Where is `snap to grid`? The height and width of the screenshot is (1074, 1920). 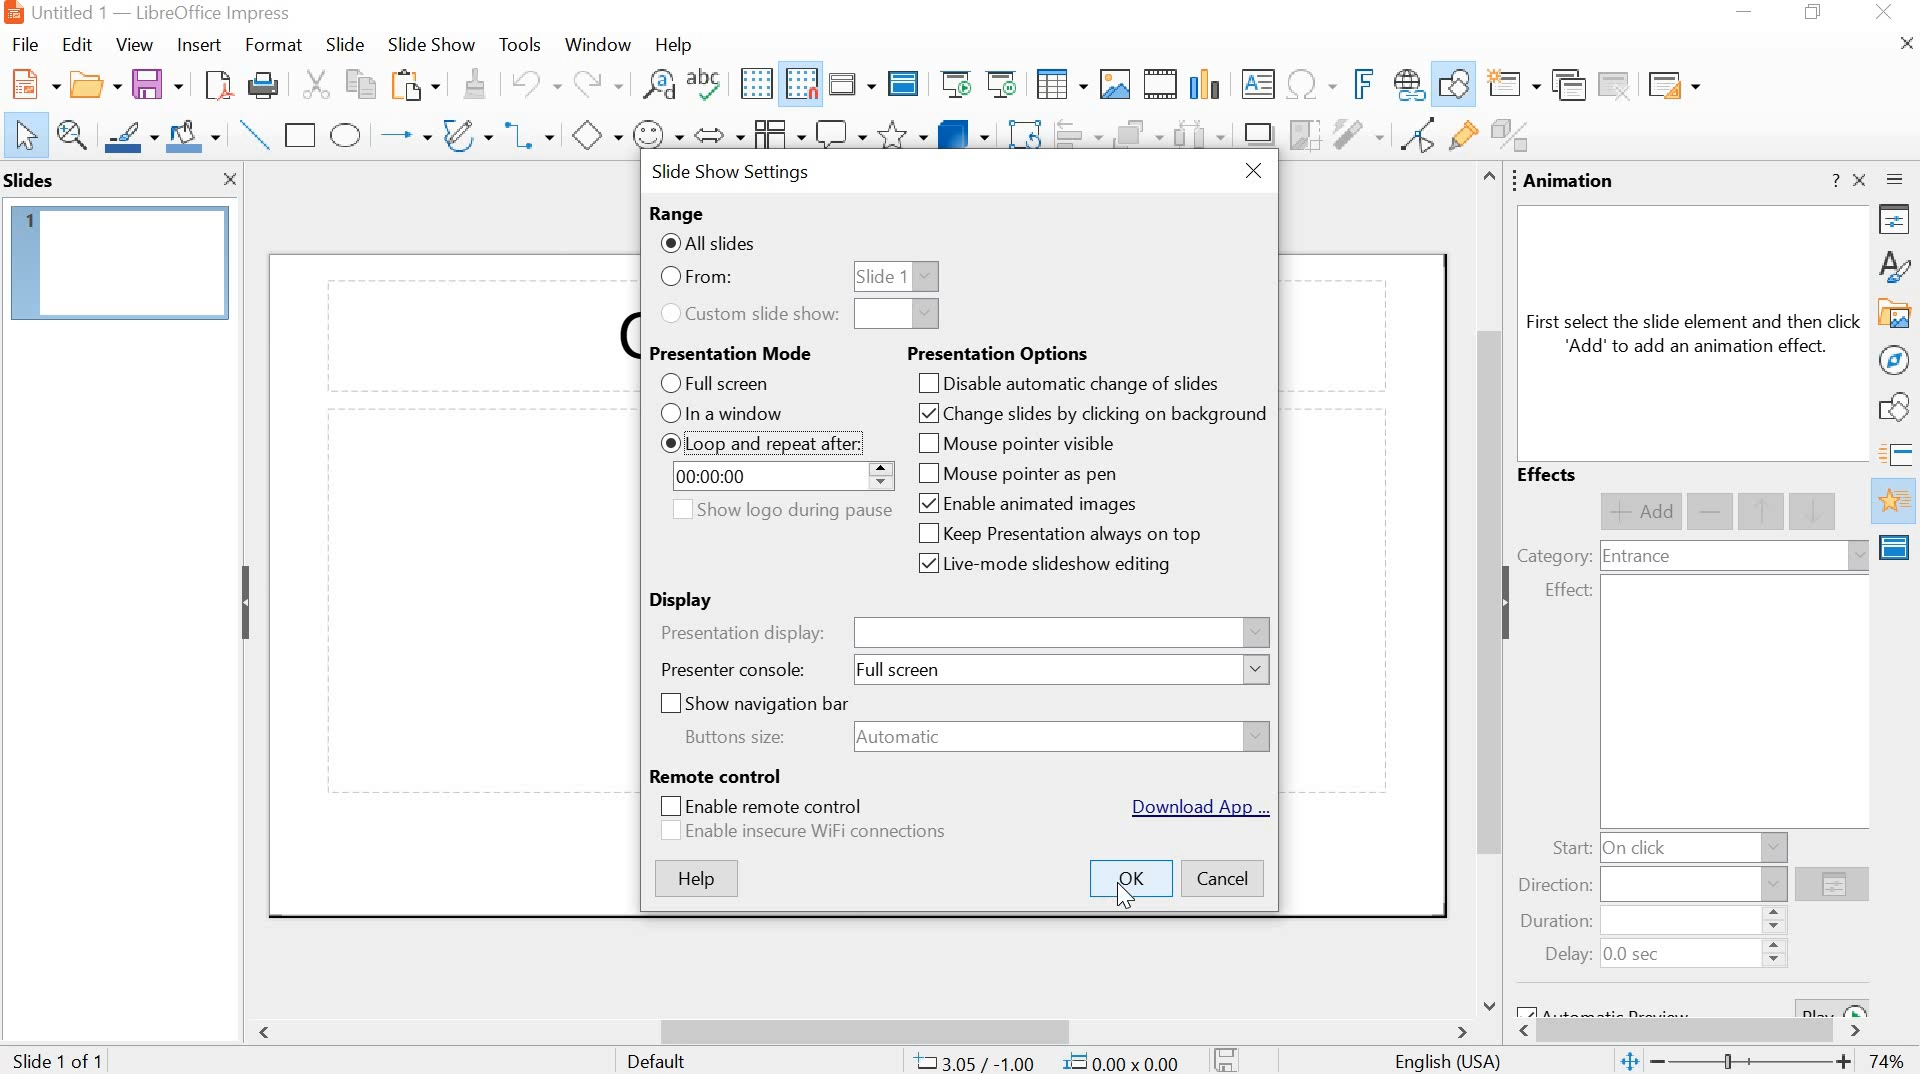
snap to grid is located at coordinates (801, 85).